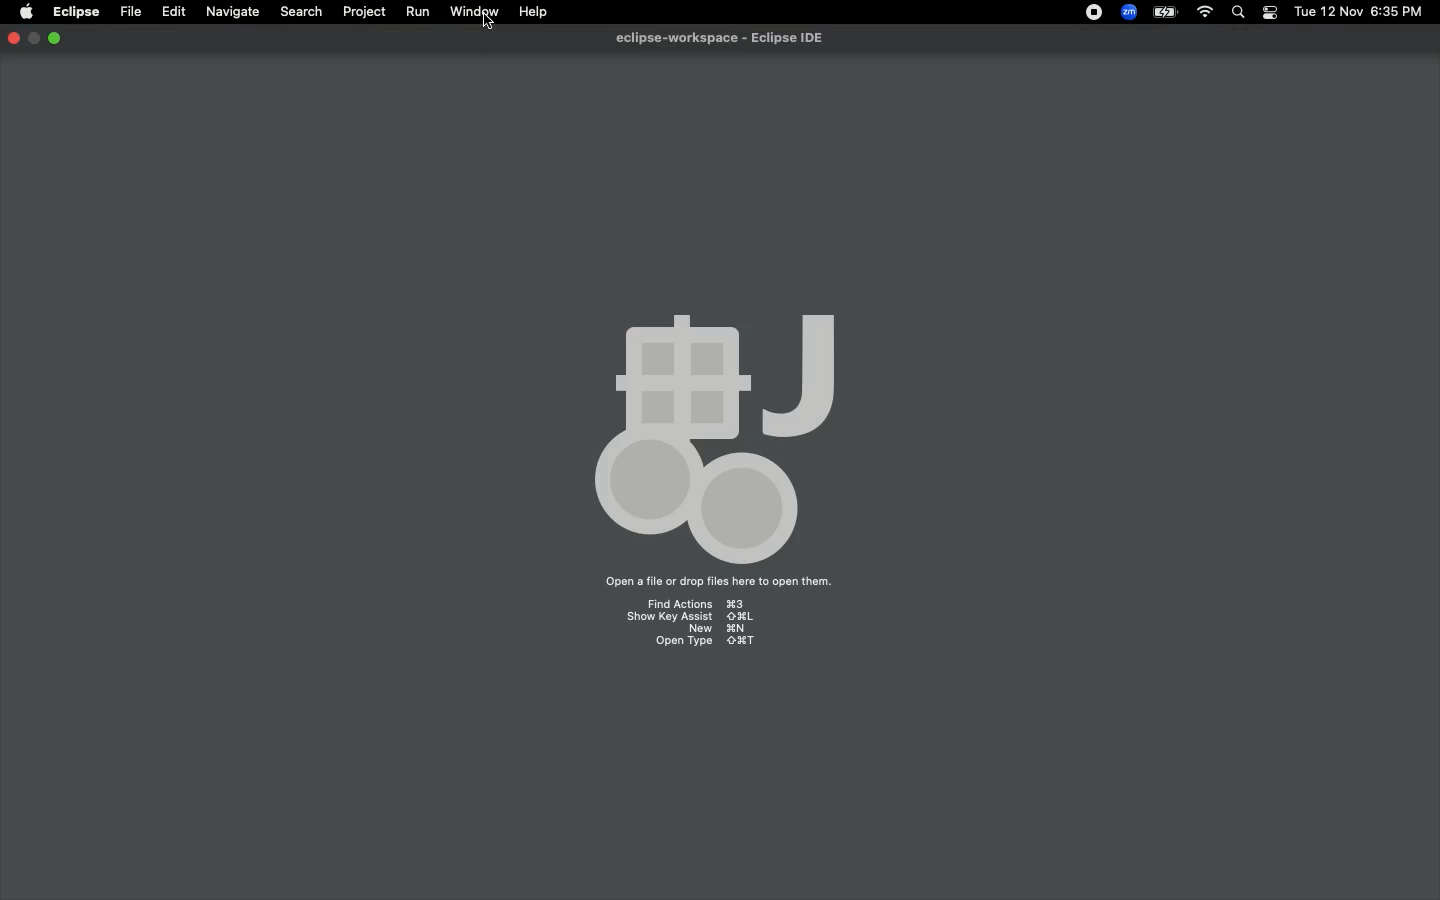  Describe the element at coordinates (710, 582) in the screenshot. I see `Drag files here to open them` at that location.